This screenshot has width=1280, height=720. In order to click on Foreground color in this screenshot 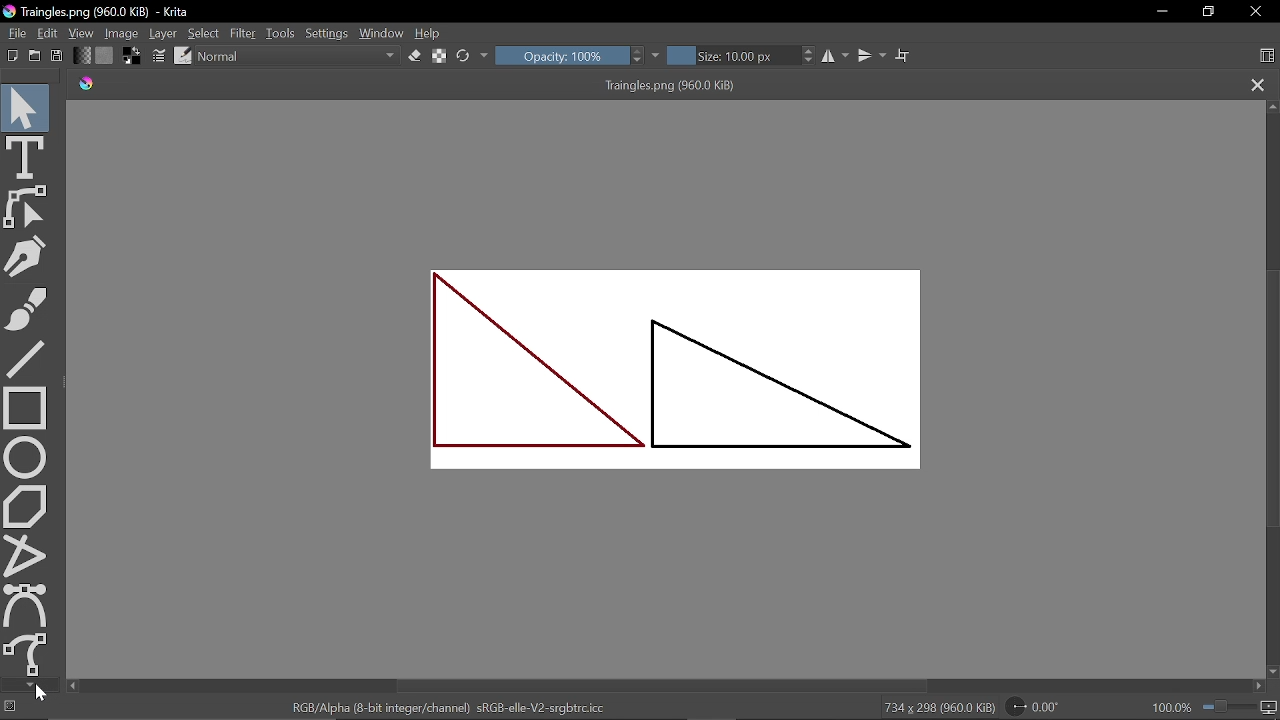, I will do `click(133, 55)`.